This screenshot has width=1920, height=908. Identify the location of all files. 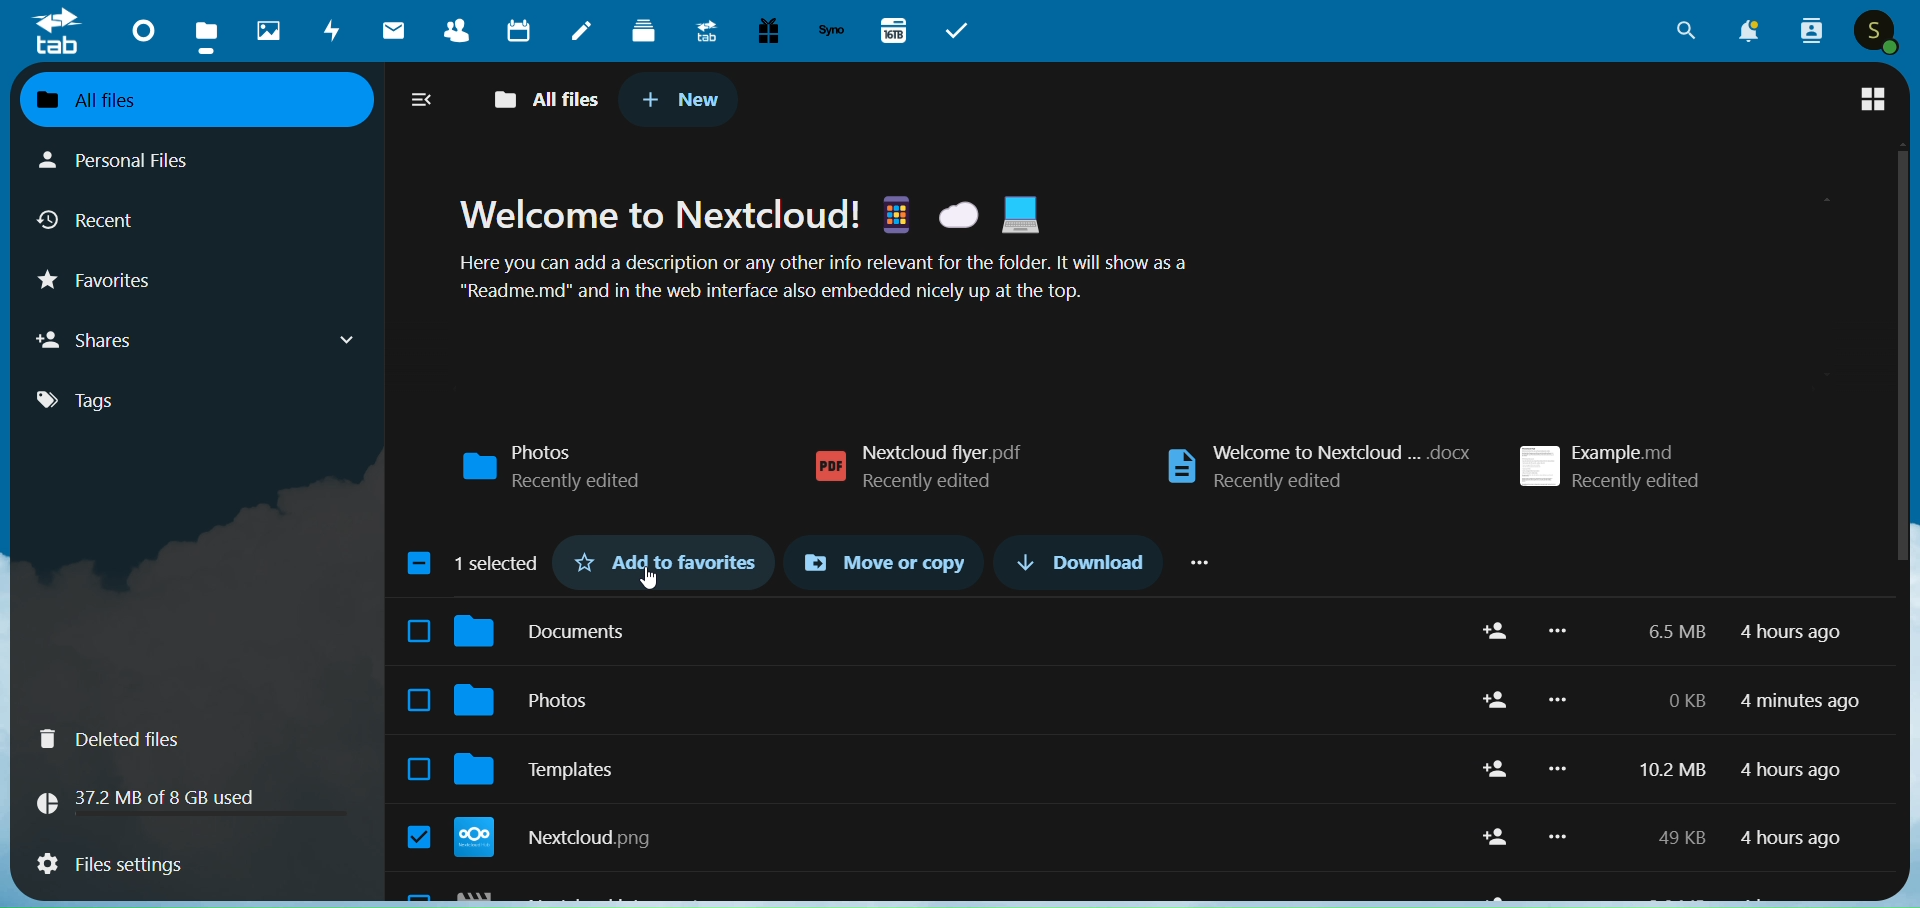
(200, 101).